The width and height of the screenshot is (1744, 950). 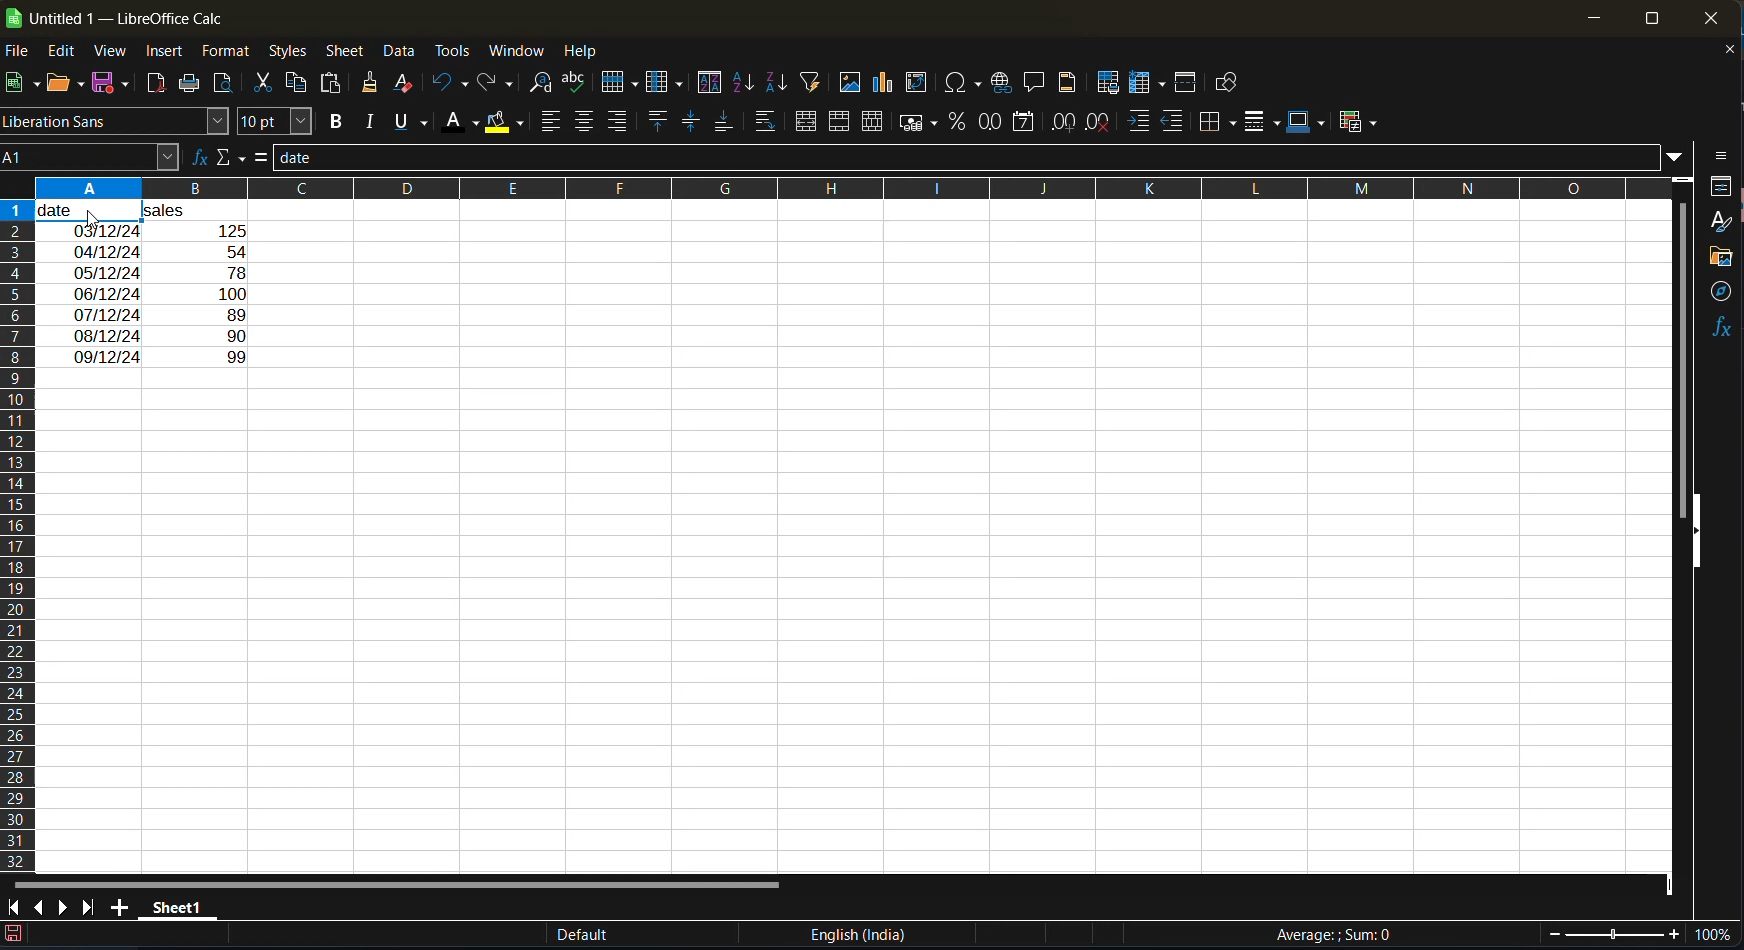 I want to click on copy, so click(x=300, y=86).